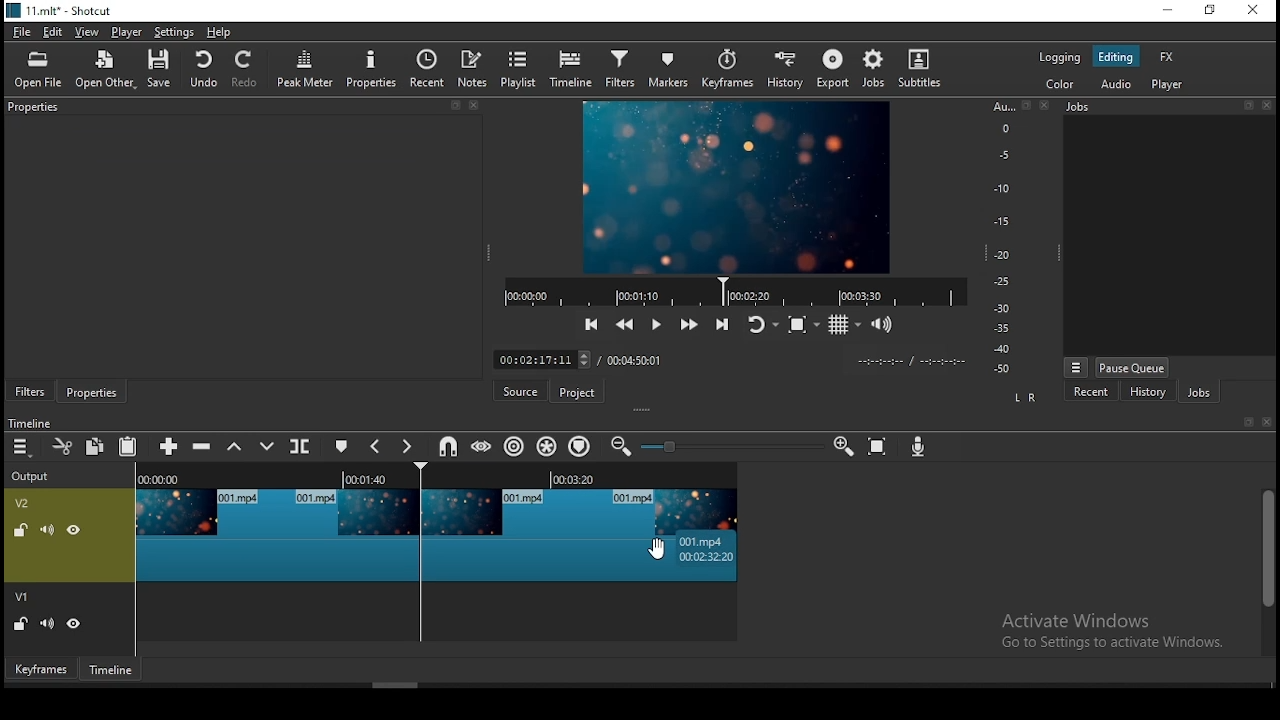 This screenshot has width=1280, height=720. Describe the element at coordinates (45, 624) in the screenshot. I see `(UN)MUTE` at that location.